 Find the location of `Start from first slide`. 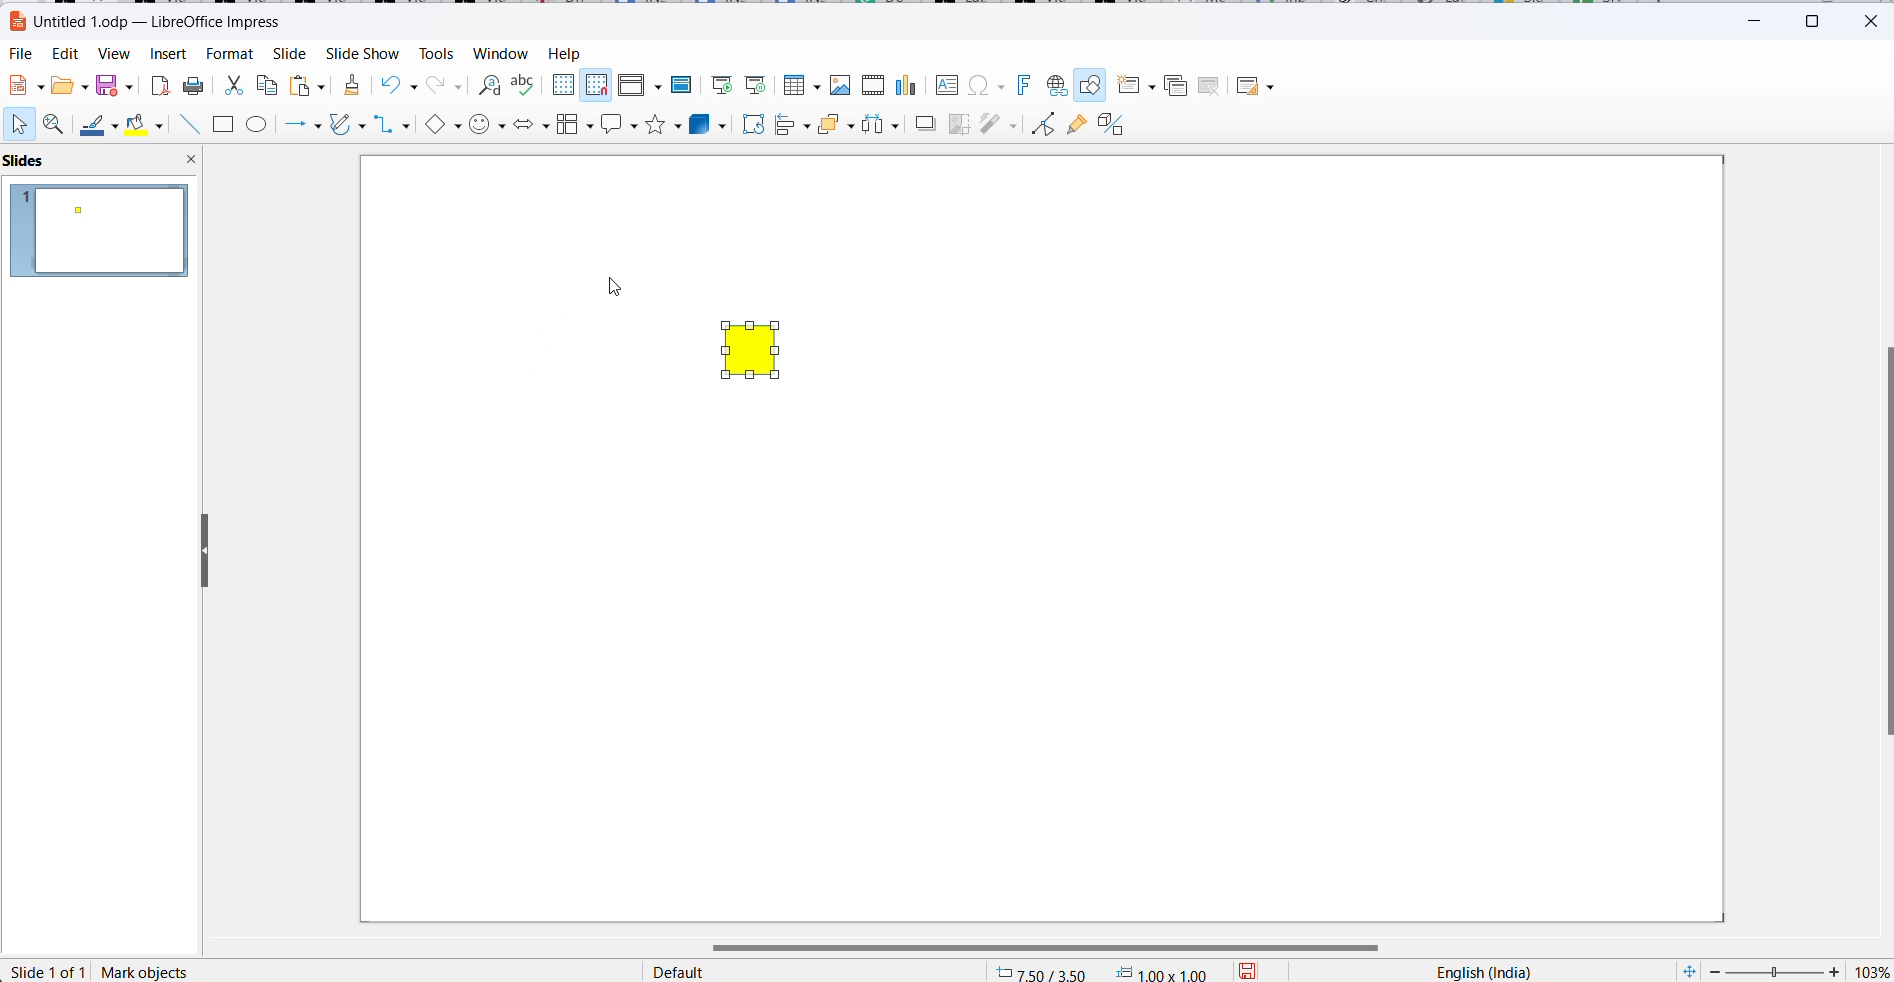

Start from first slide is located at coordinates (723, 83).